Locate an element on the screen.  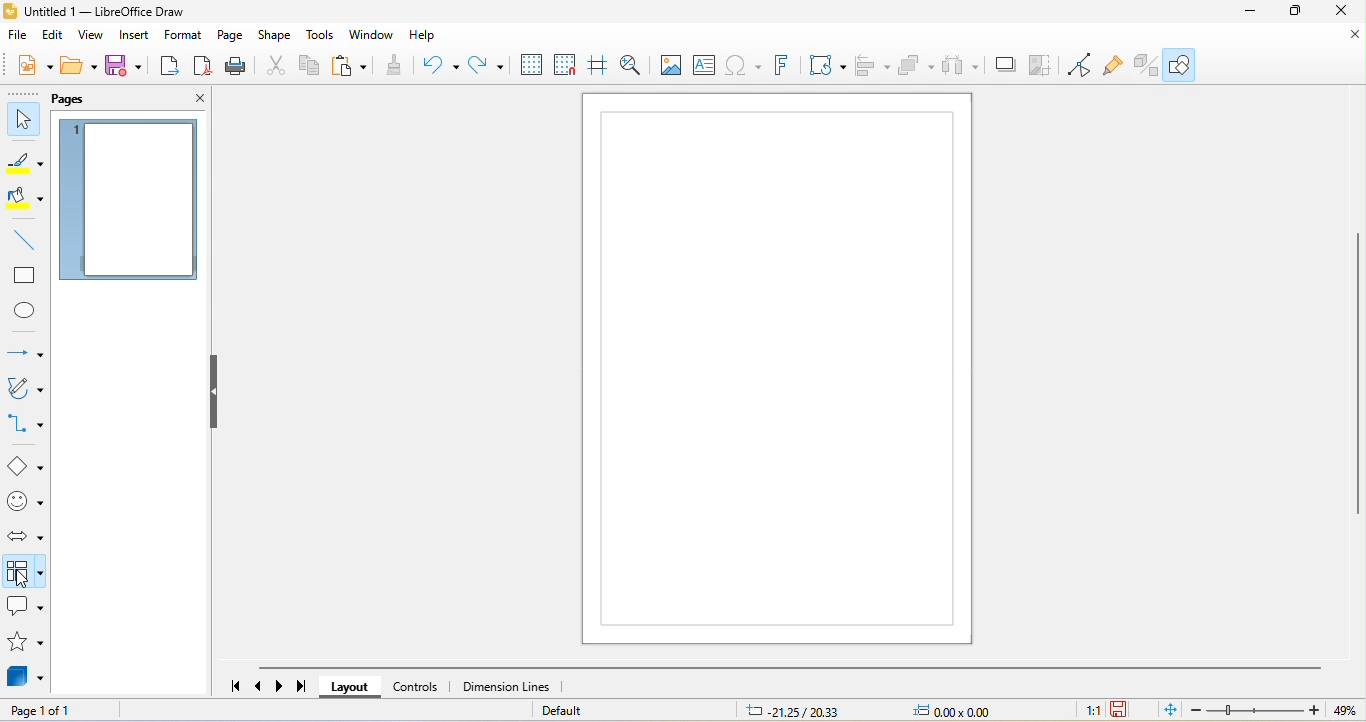
scroll to first page is located at coordinates (233, 687).